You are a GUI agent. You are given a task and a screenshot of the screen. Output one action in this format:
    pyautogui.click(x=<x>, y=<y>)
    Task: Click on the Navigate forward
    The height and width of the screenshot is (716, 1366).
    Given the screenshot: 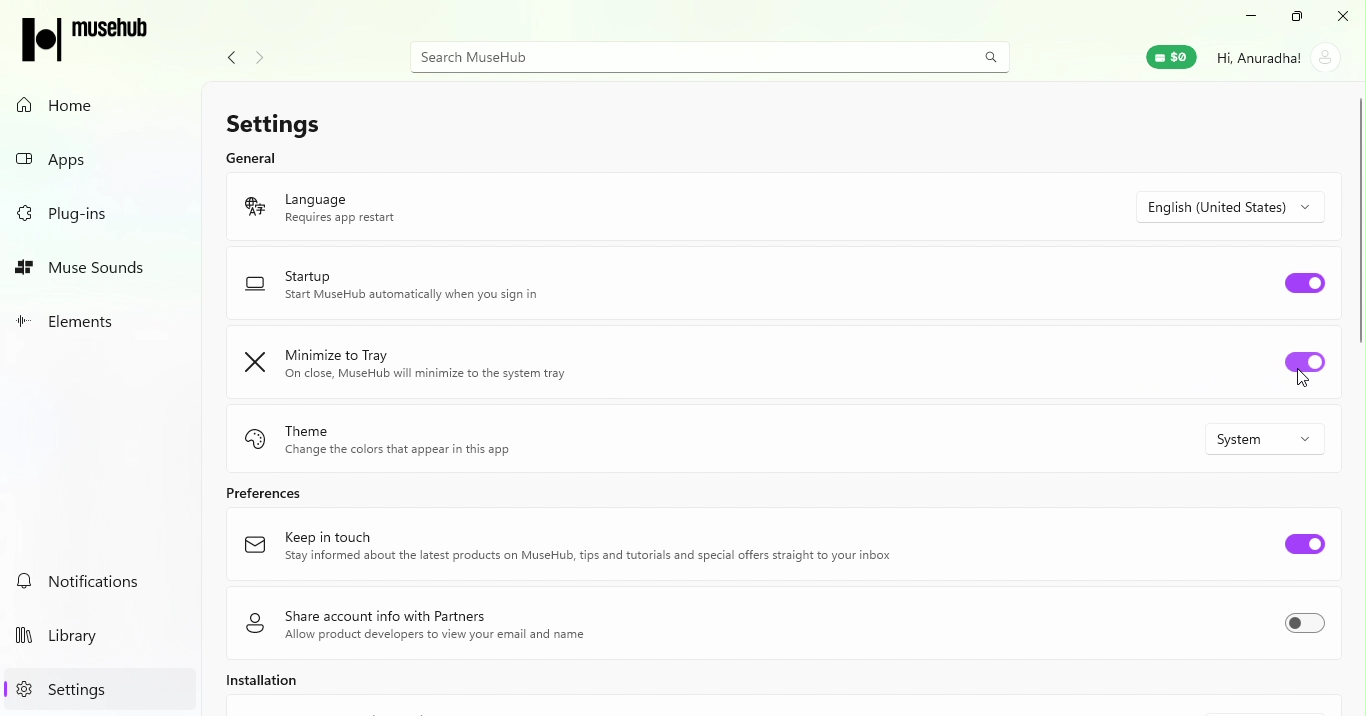 What is the action you would take?
    pyautogui.click(x=258, y=54)
    